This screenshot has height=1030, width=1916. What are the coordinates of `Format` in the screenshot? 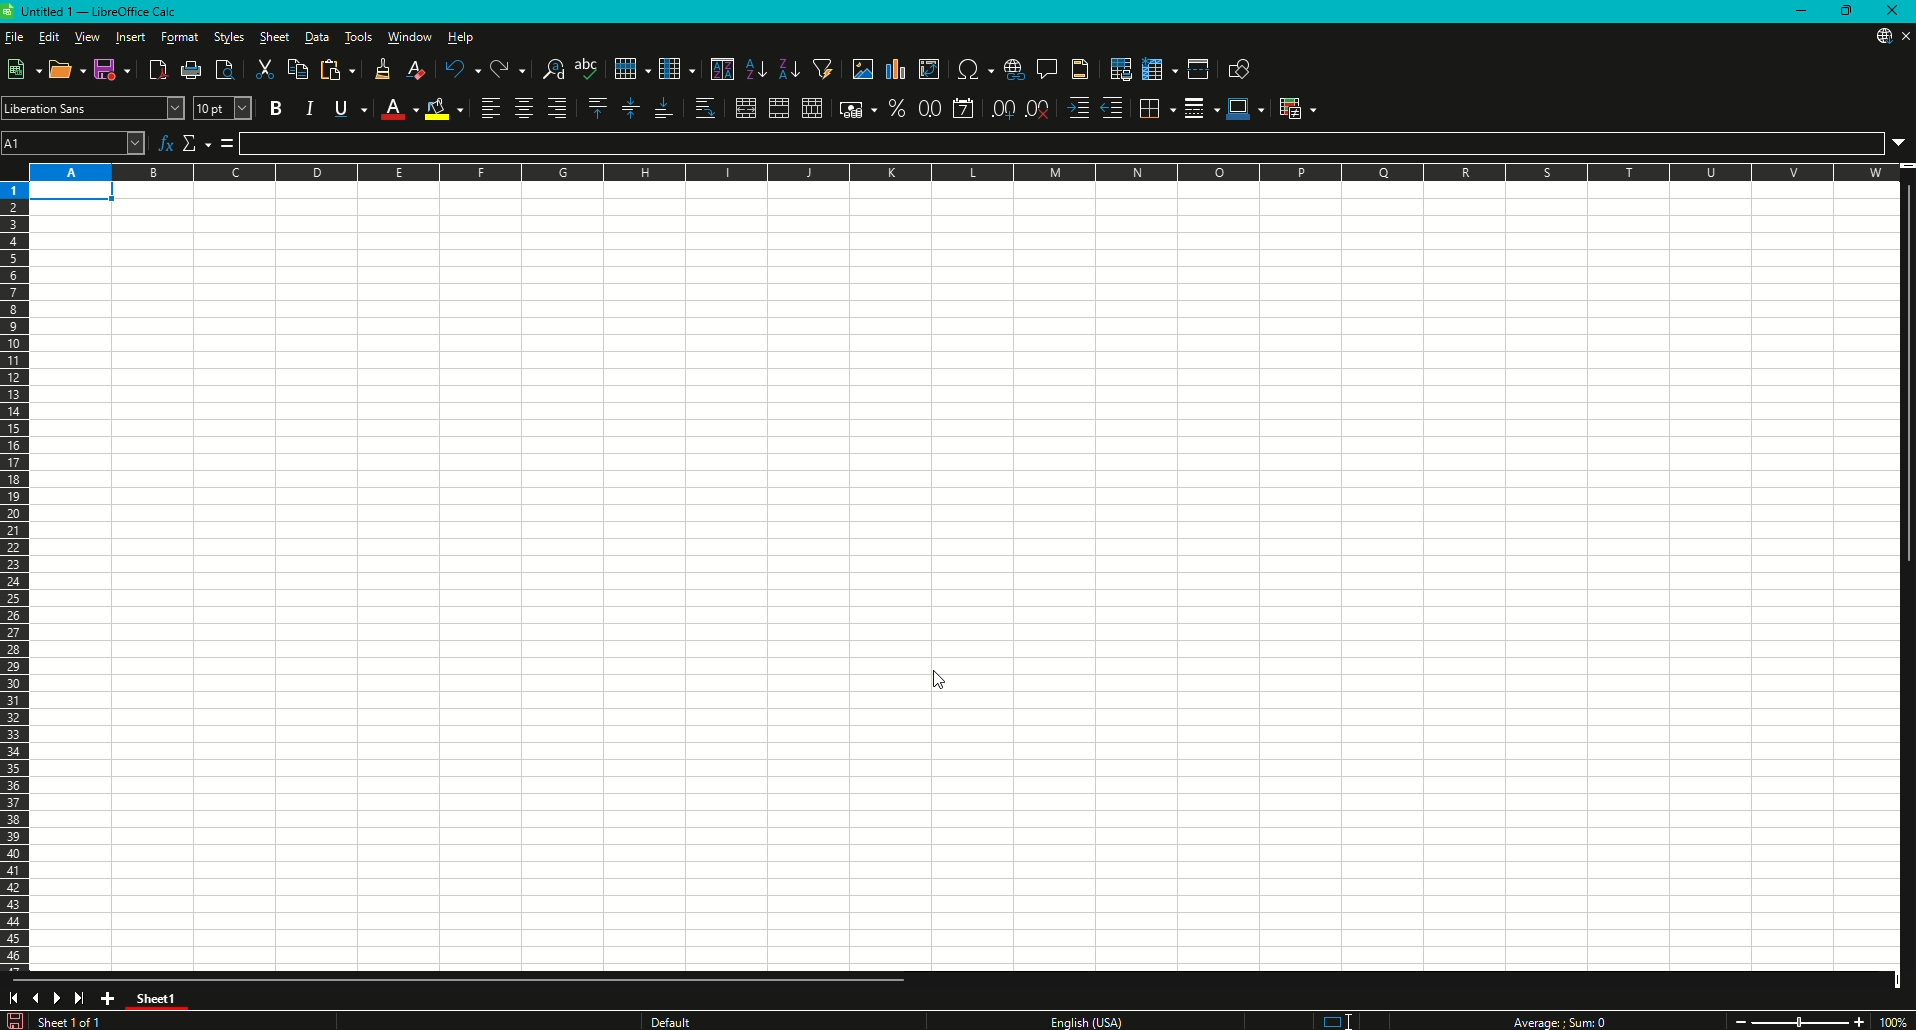 It's located at (181, 36).